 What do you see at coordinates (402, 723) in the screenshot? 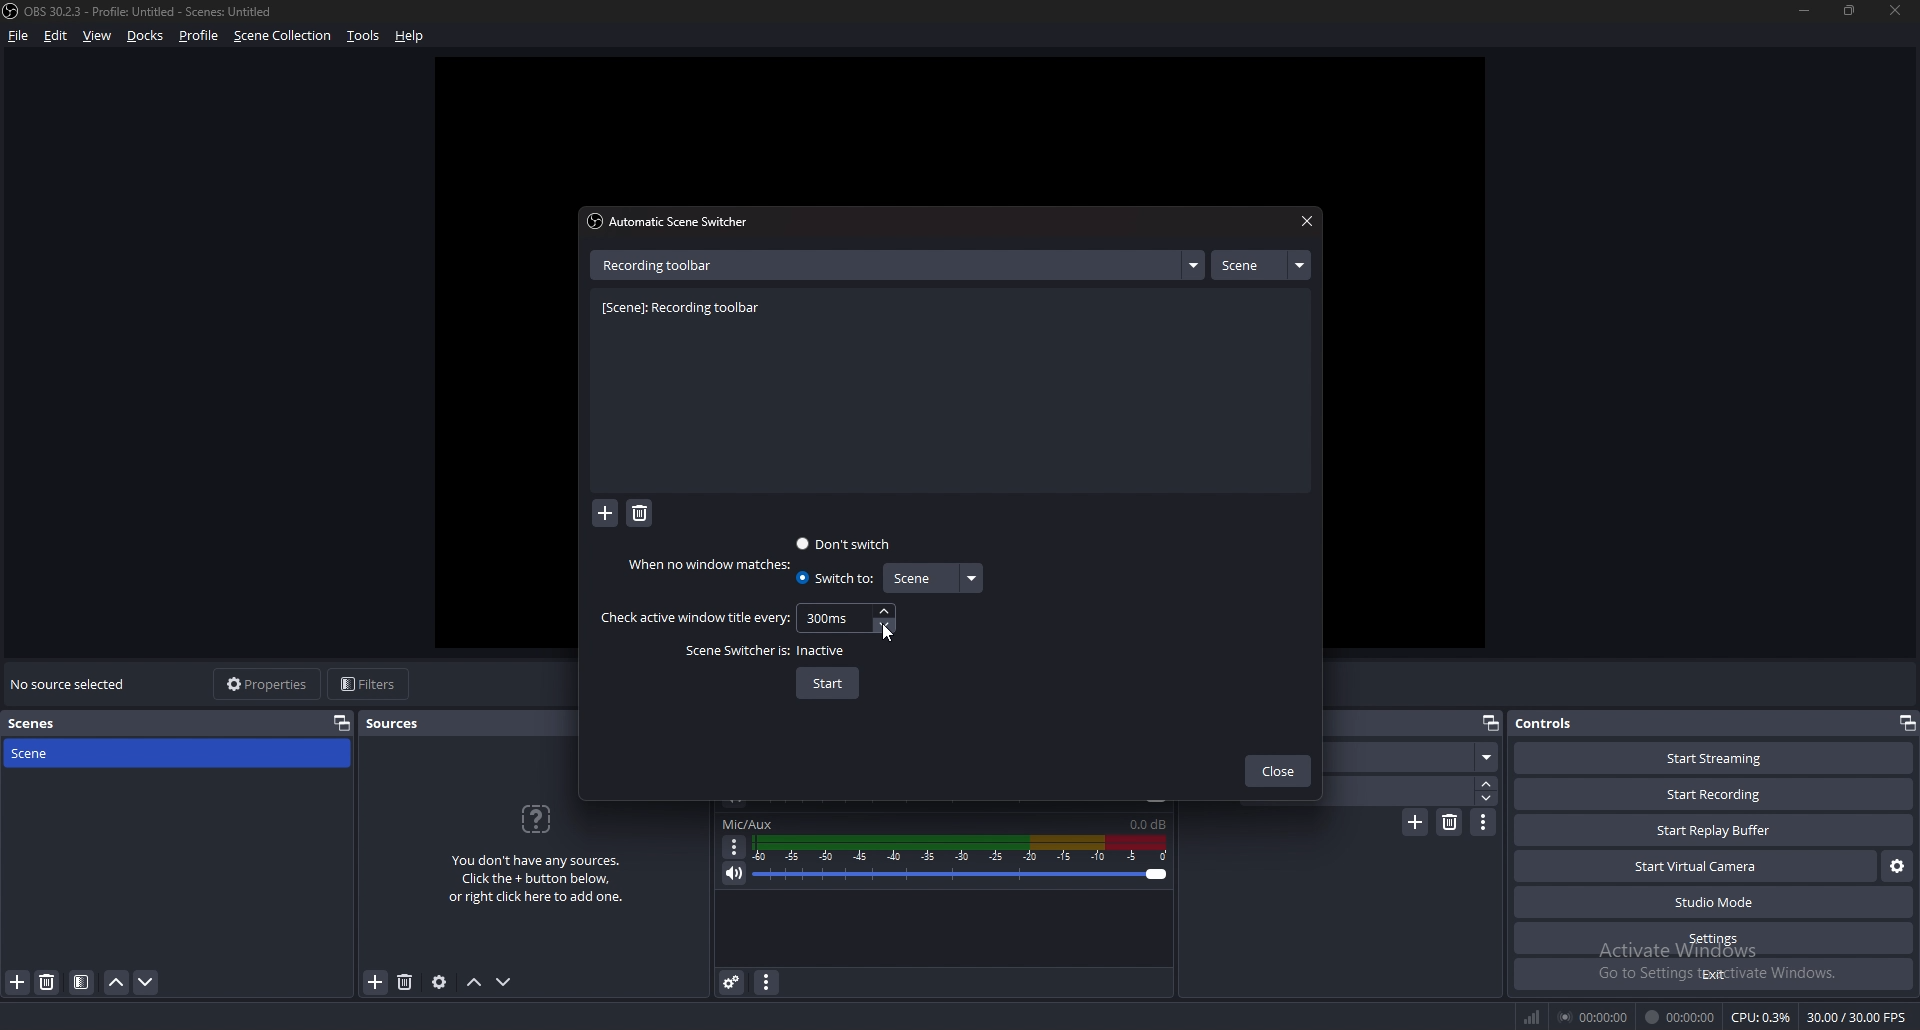
I see `sources` at bounding box center [402, 723].